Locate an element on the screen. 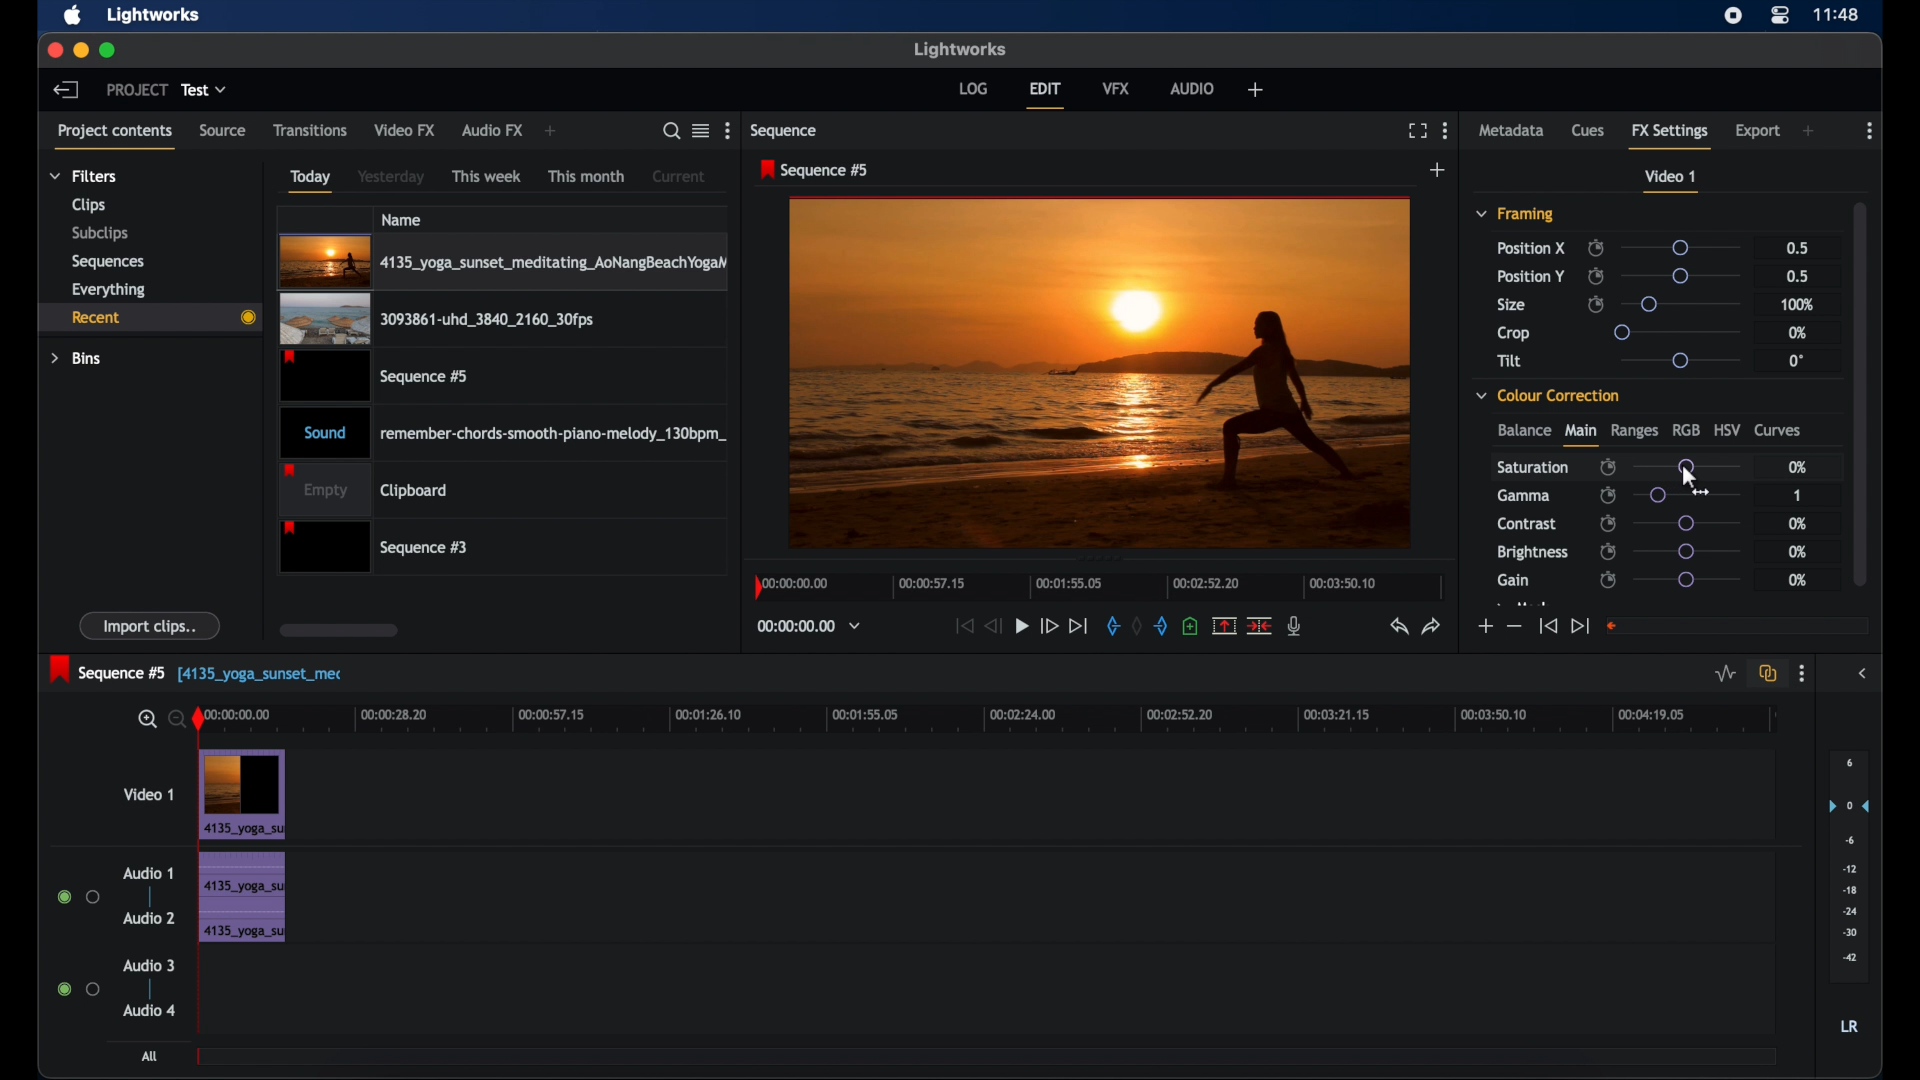 This screenshot has height=1080, width=1920. audio output levels is located at coordinates (1848, 867).